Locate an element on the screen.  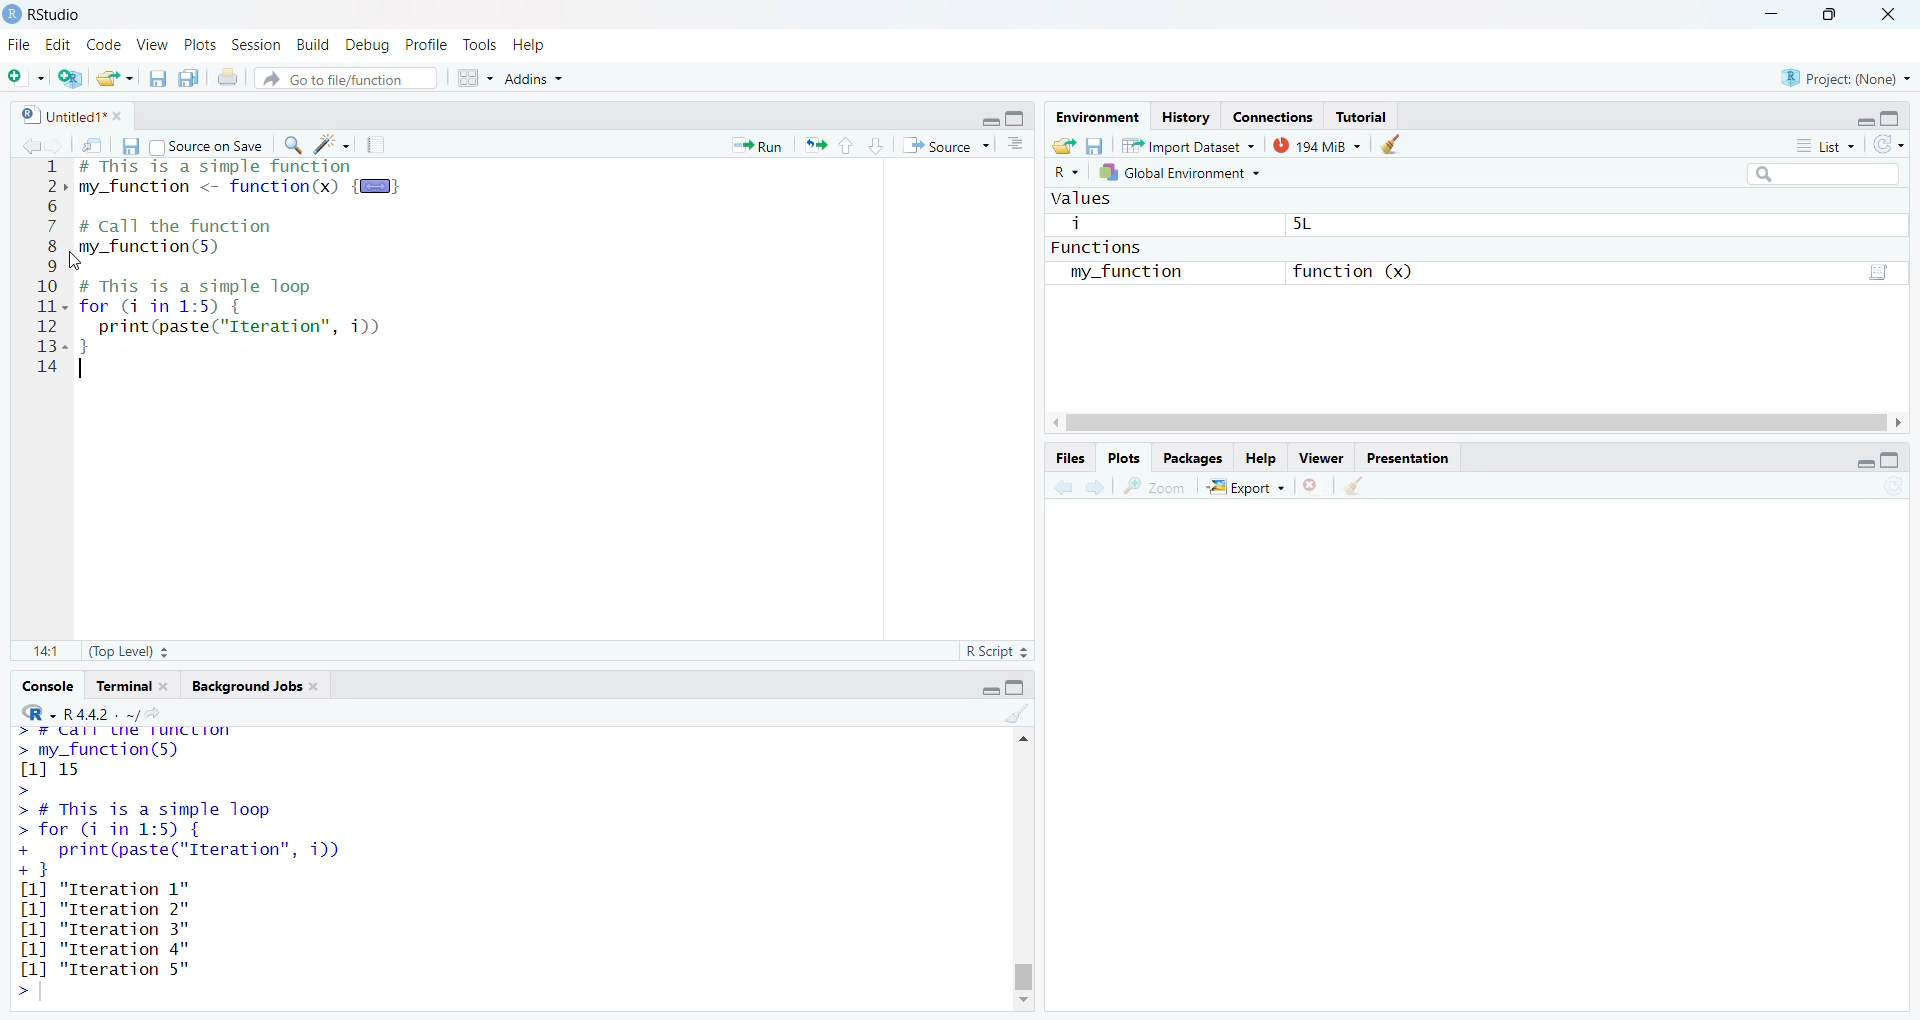
language select is located at coordinates (1066, 174).